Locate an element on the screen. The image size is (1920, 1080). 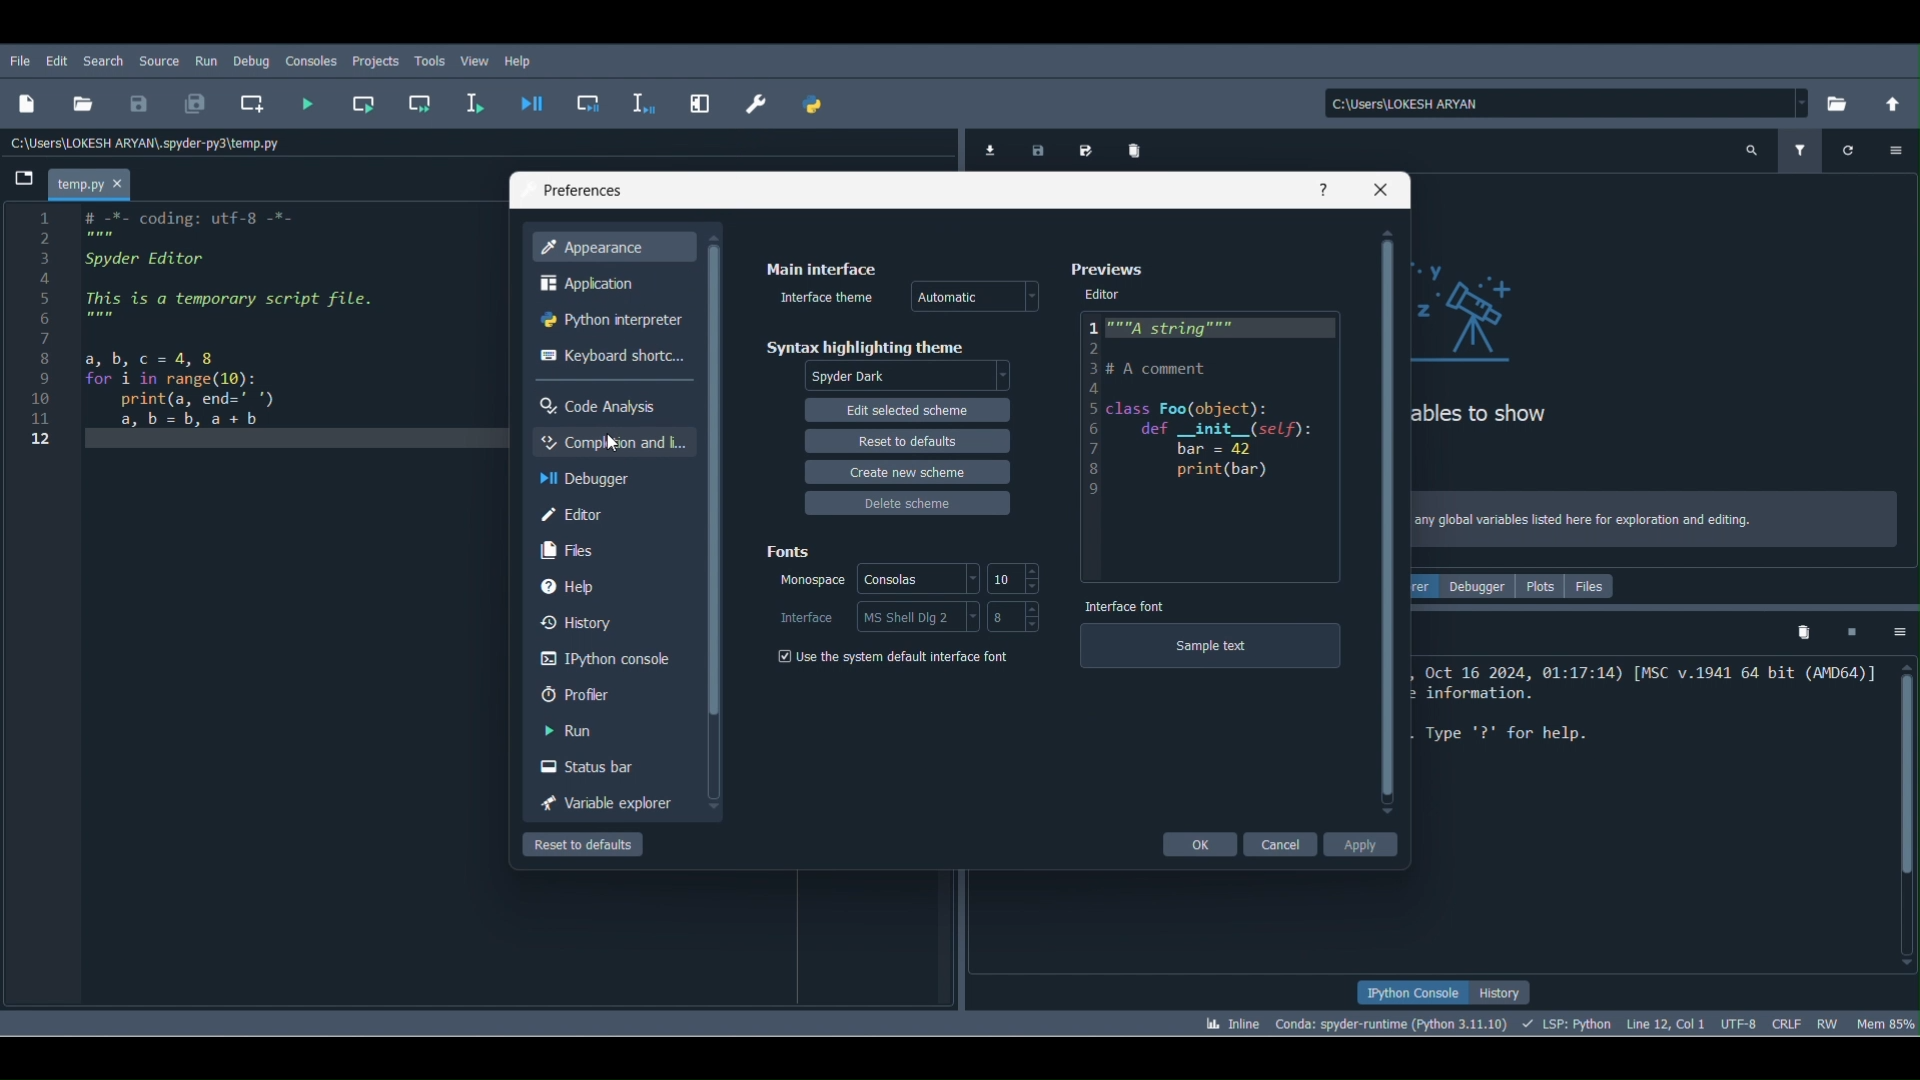
File EOL Status is located at coordinates (1790, 1021).